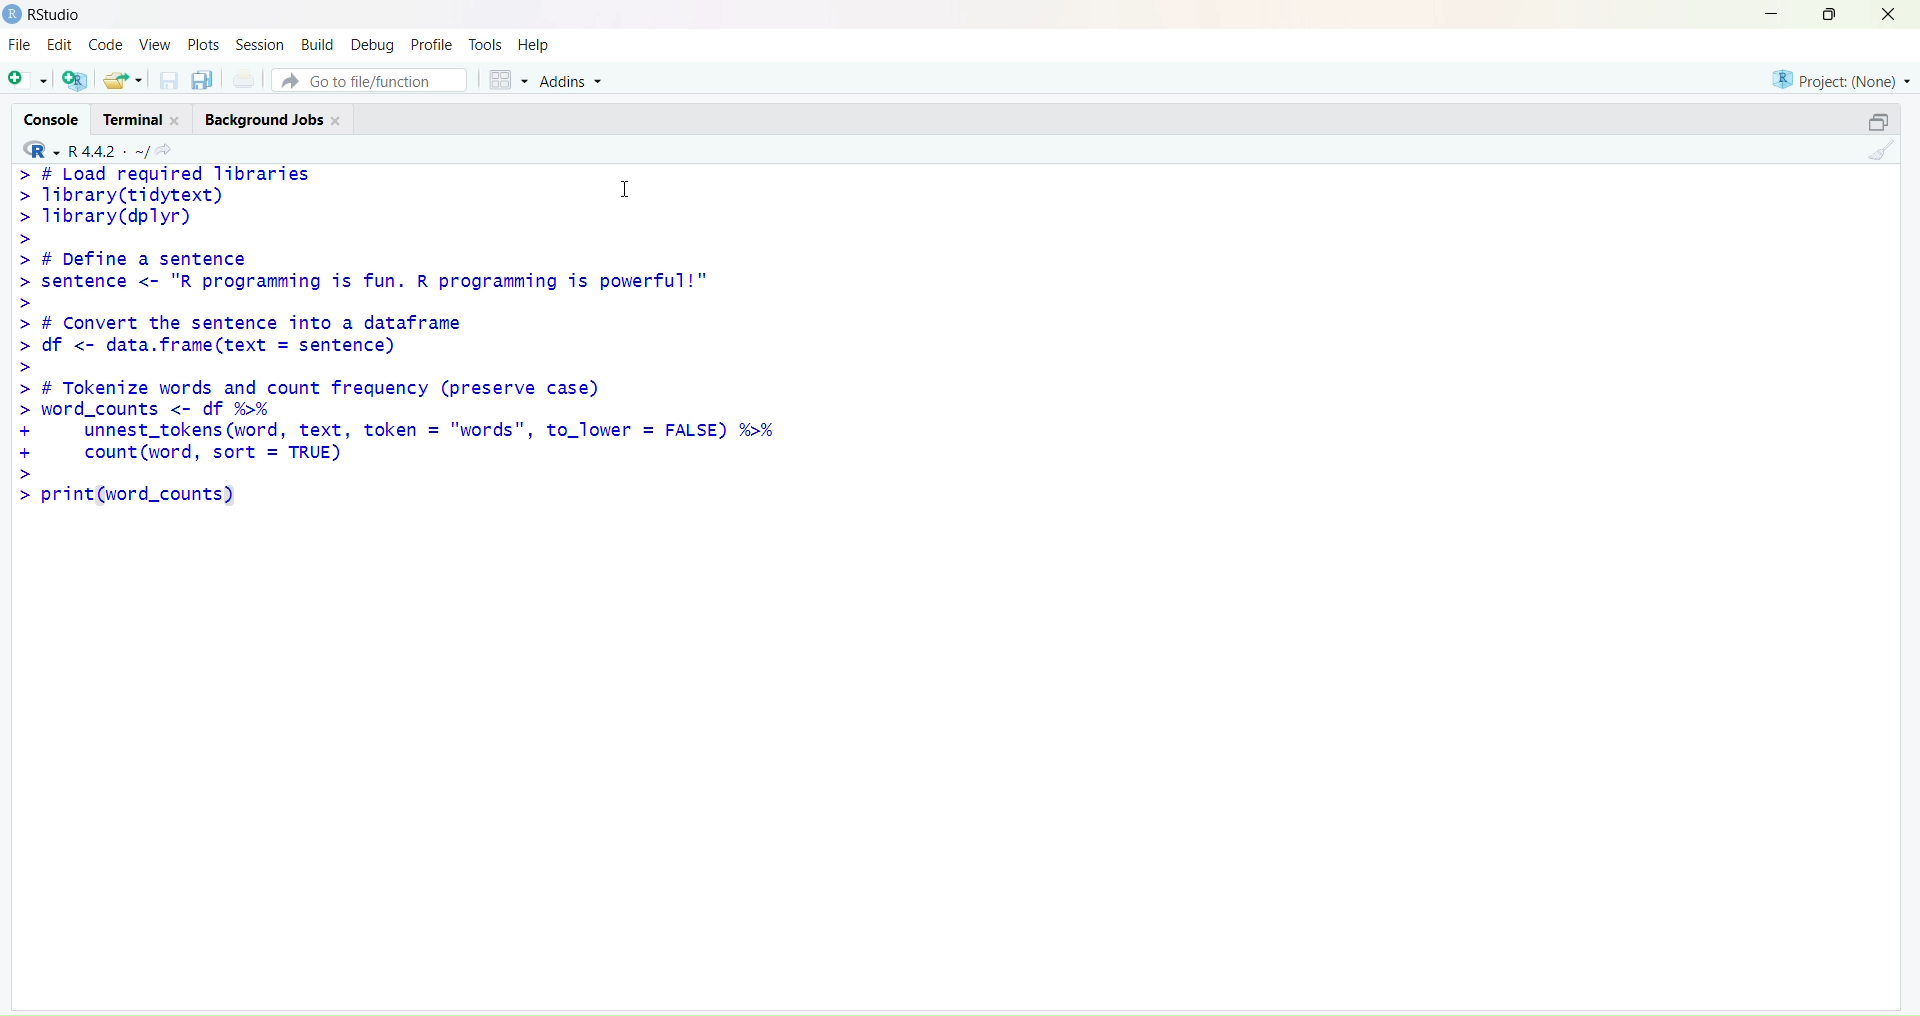 The height and width of the screenshot is (1016, 1920). Describe the element at coordinates (1769, 15) in the screenshot. I see `minimize` at that location.